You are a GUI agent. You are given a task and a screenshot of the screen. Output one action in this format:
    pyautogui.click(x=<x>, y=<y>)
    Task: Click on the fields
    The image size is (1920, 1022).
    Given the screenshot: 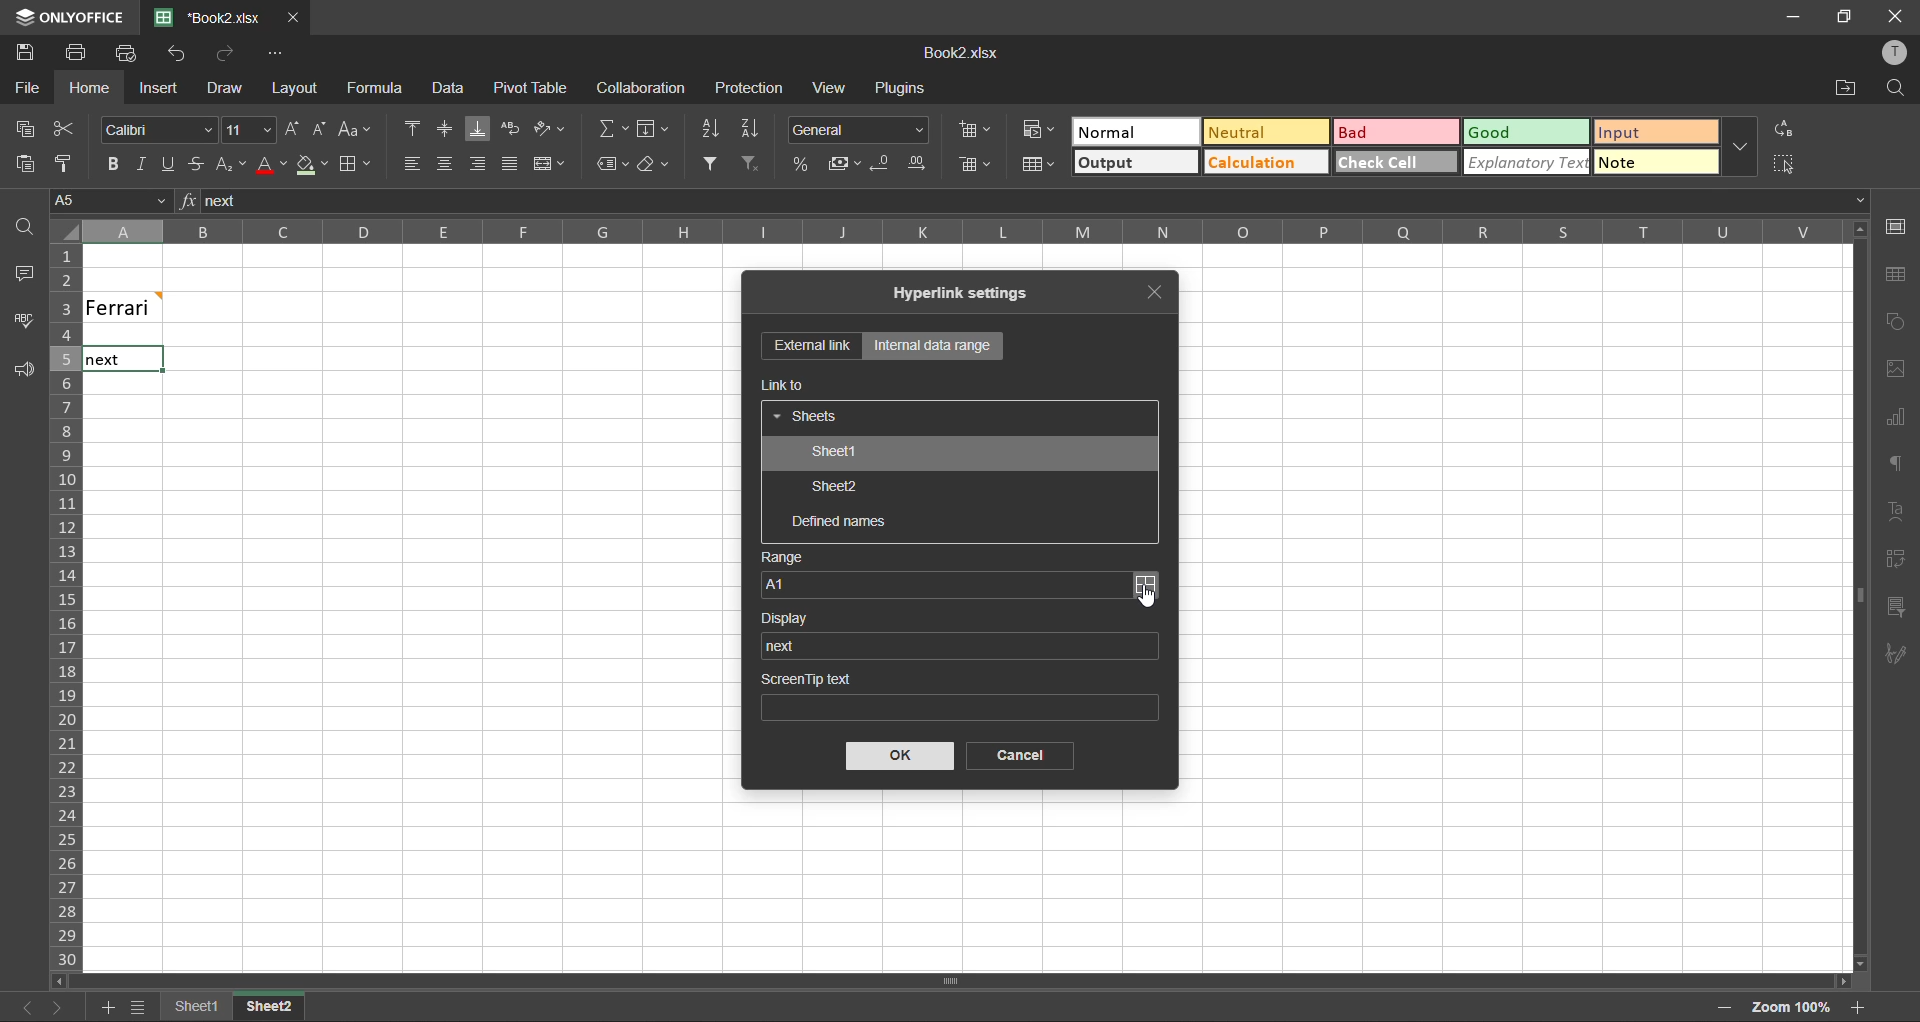 What is the action you would take?
    pyautogui.click(x=653, y=131)
    